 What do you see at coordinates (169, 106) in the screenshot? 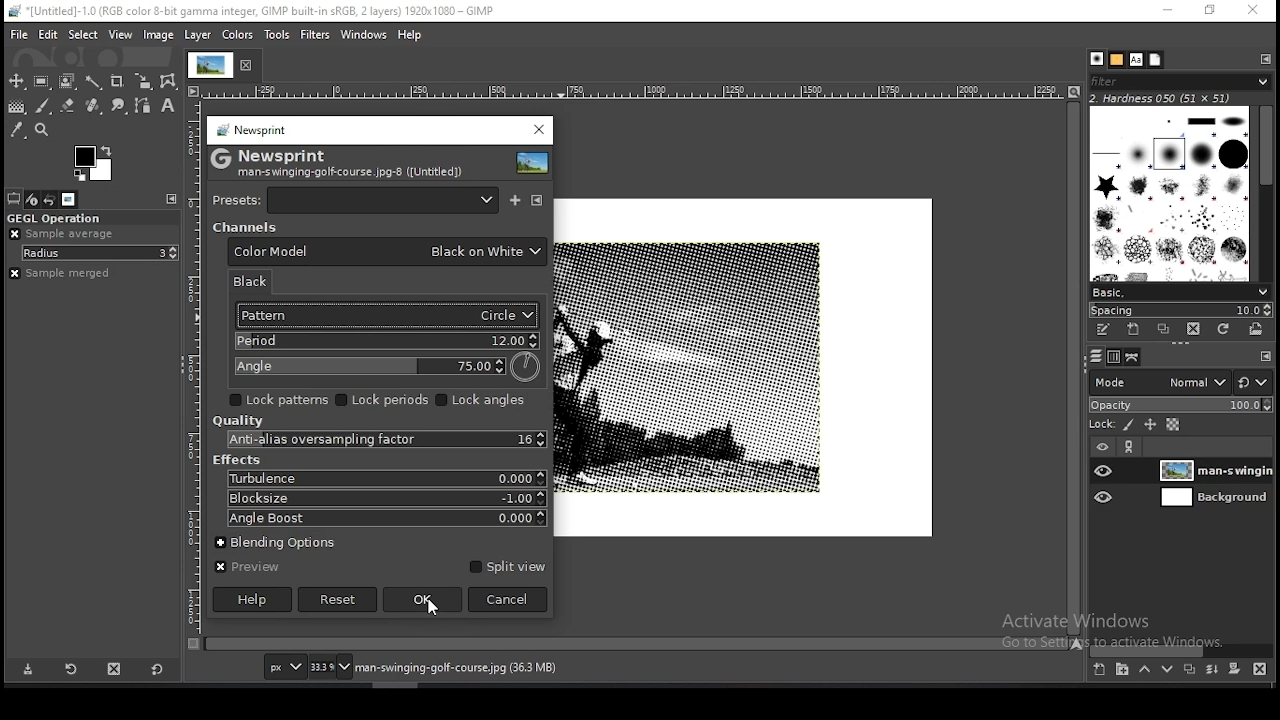
I see `text tool` at bounding box center [169, 106].